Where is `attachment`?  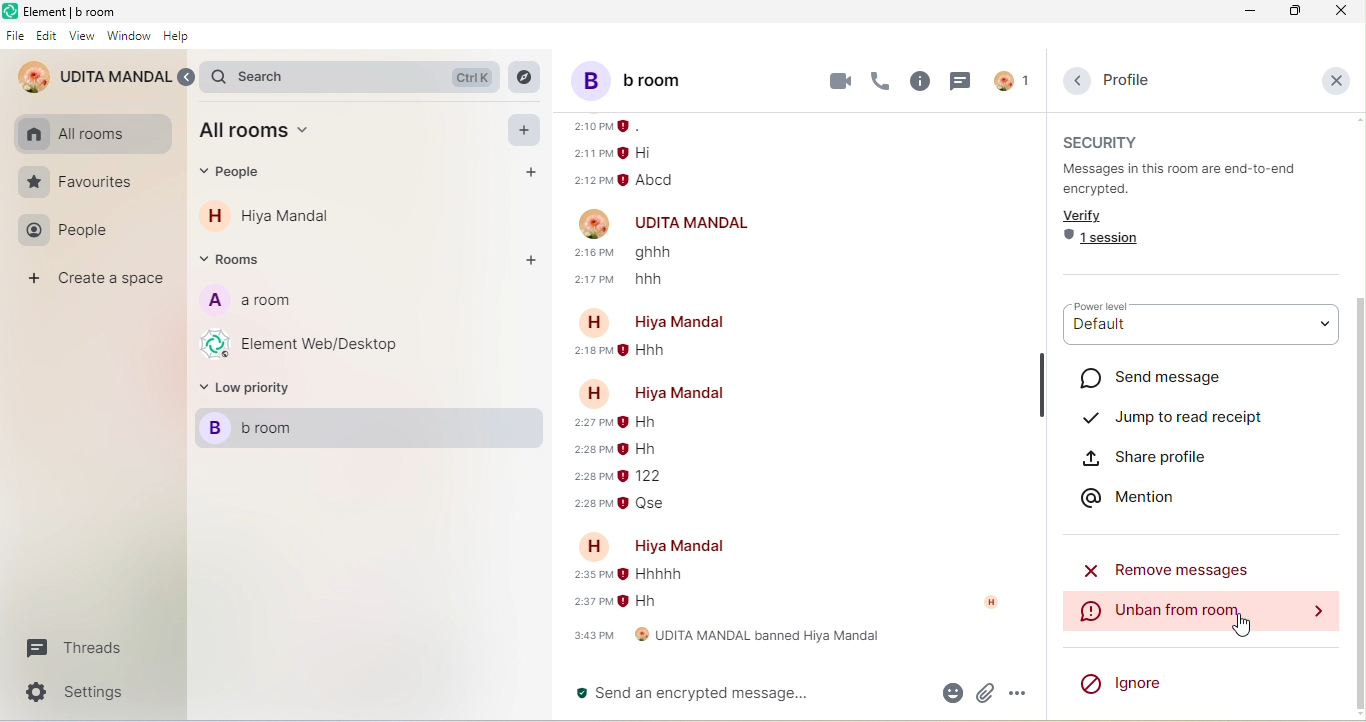
attachment is located at coordinates (984, 693).